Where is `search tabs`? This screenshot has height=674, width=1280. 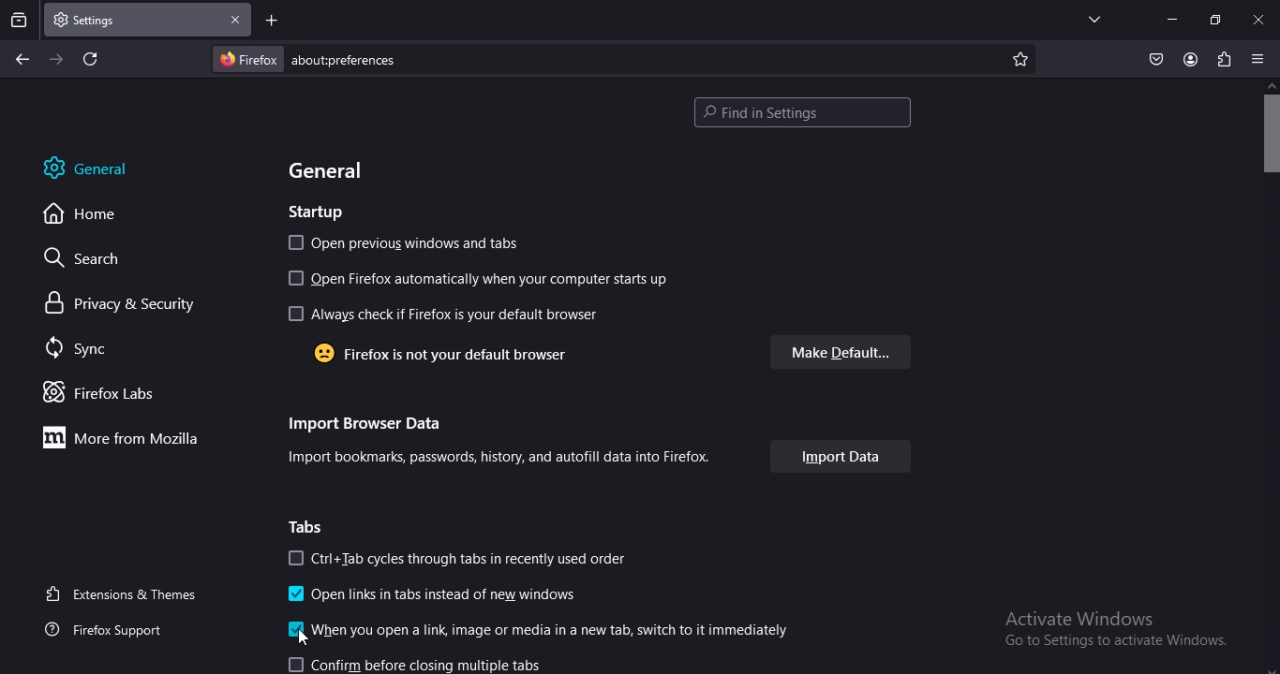 search tabs is located at coordinates (18, 20).